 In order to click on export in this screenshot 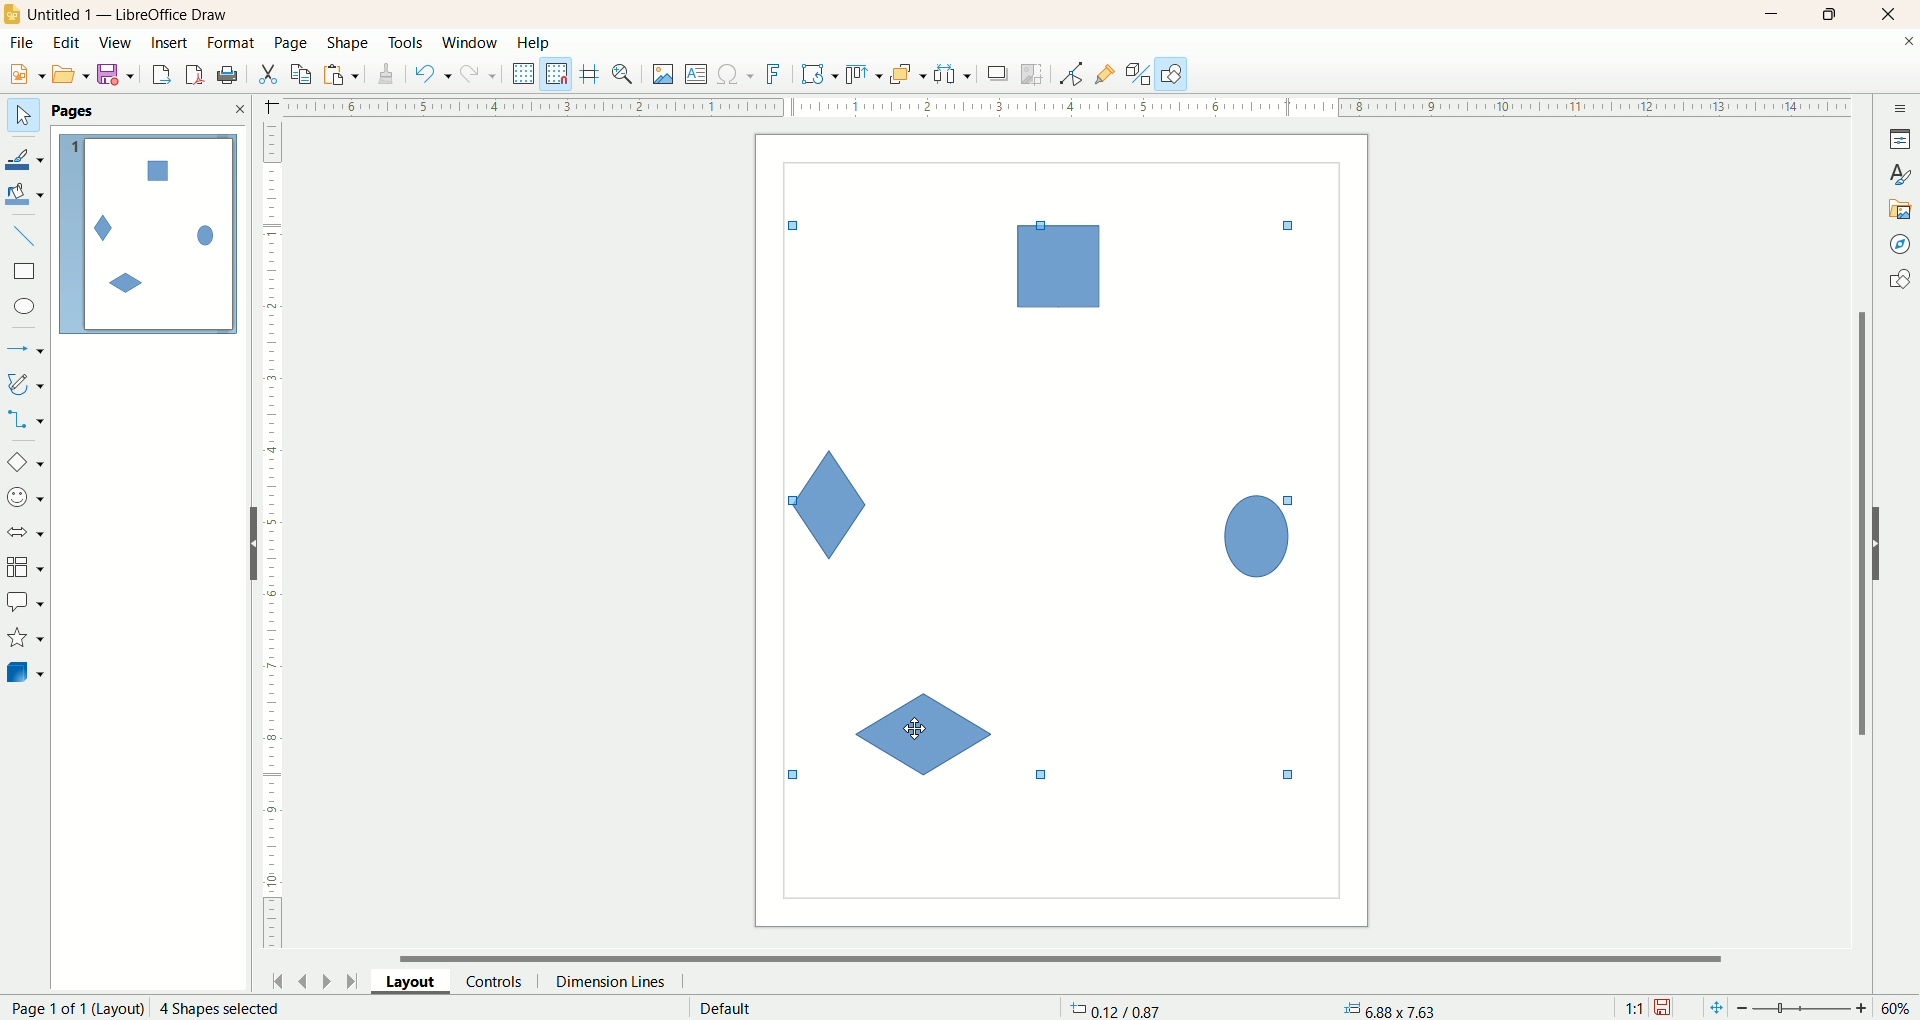, I will do `click(160, 71)`.